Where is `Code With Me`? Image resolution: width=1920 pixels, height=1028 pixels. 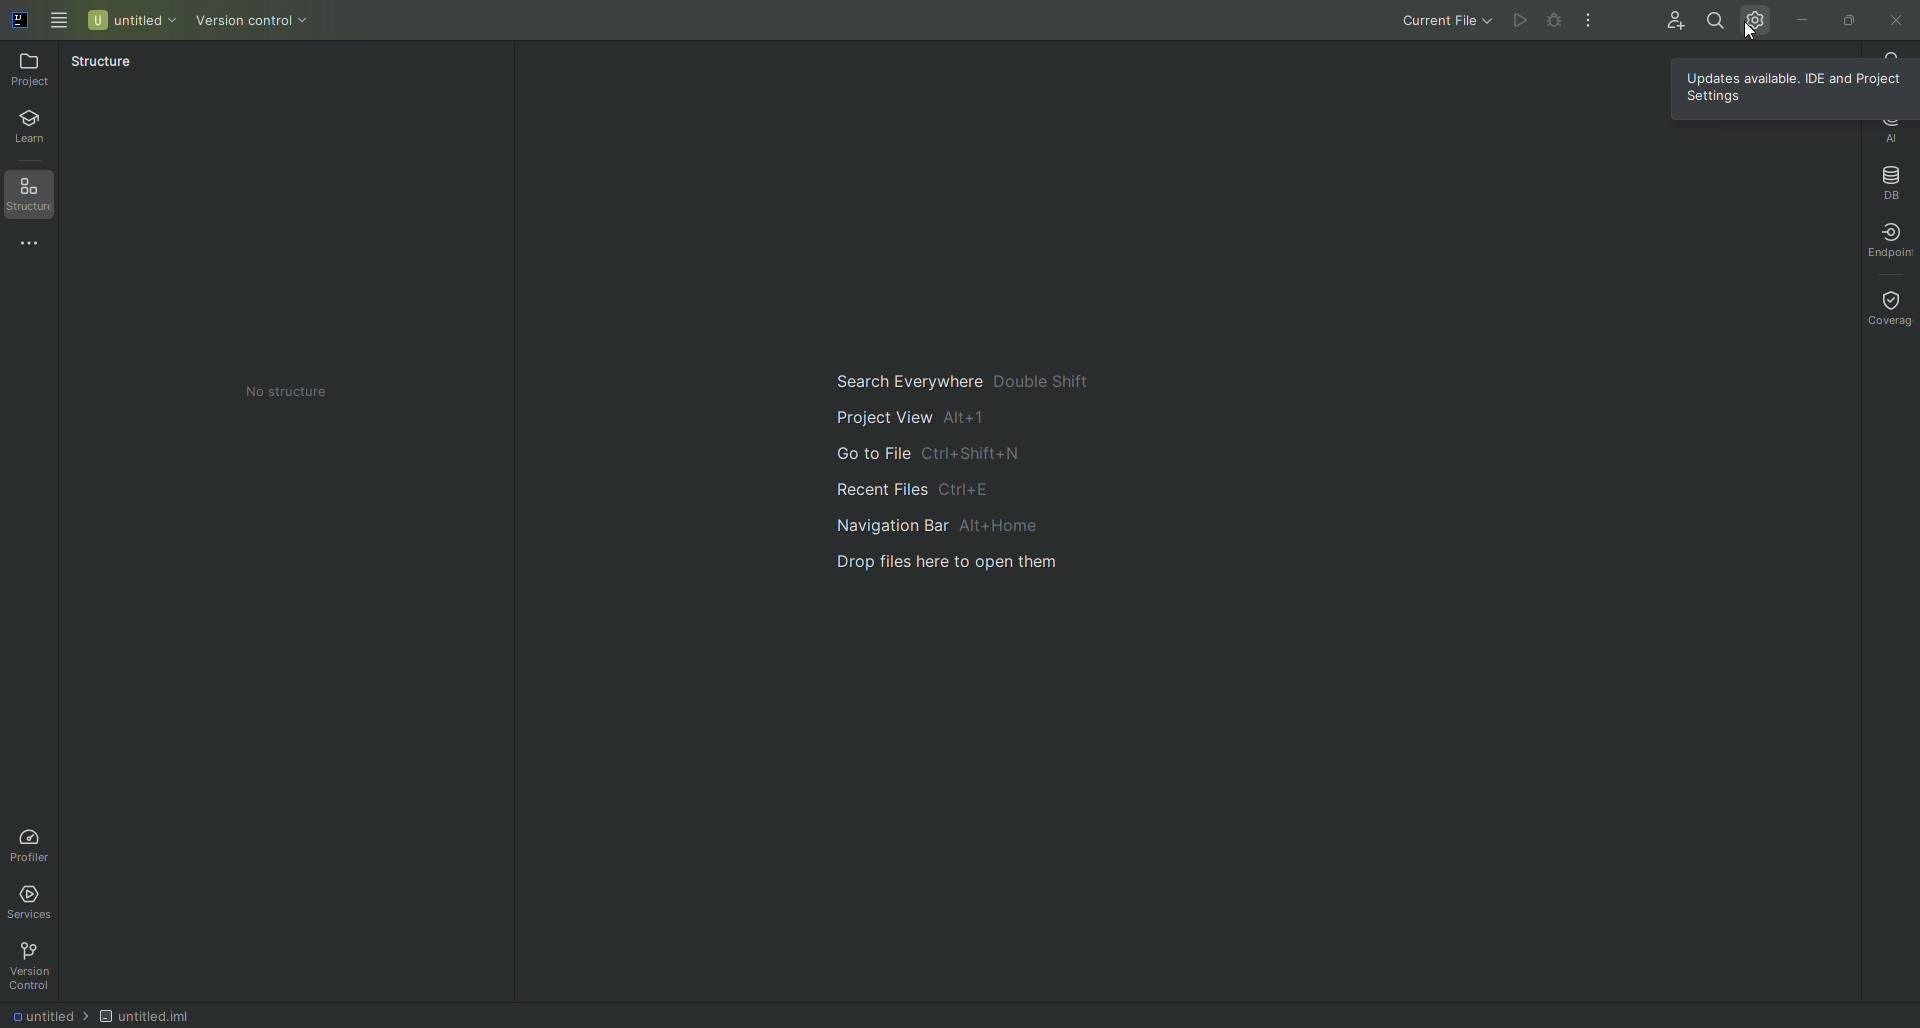
Code With Me is located at coordinates (1670, 24).